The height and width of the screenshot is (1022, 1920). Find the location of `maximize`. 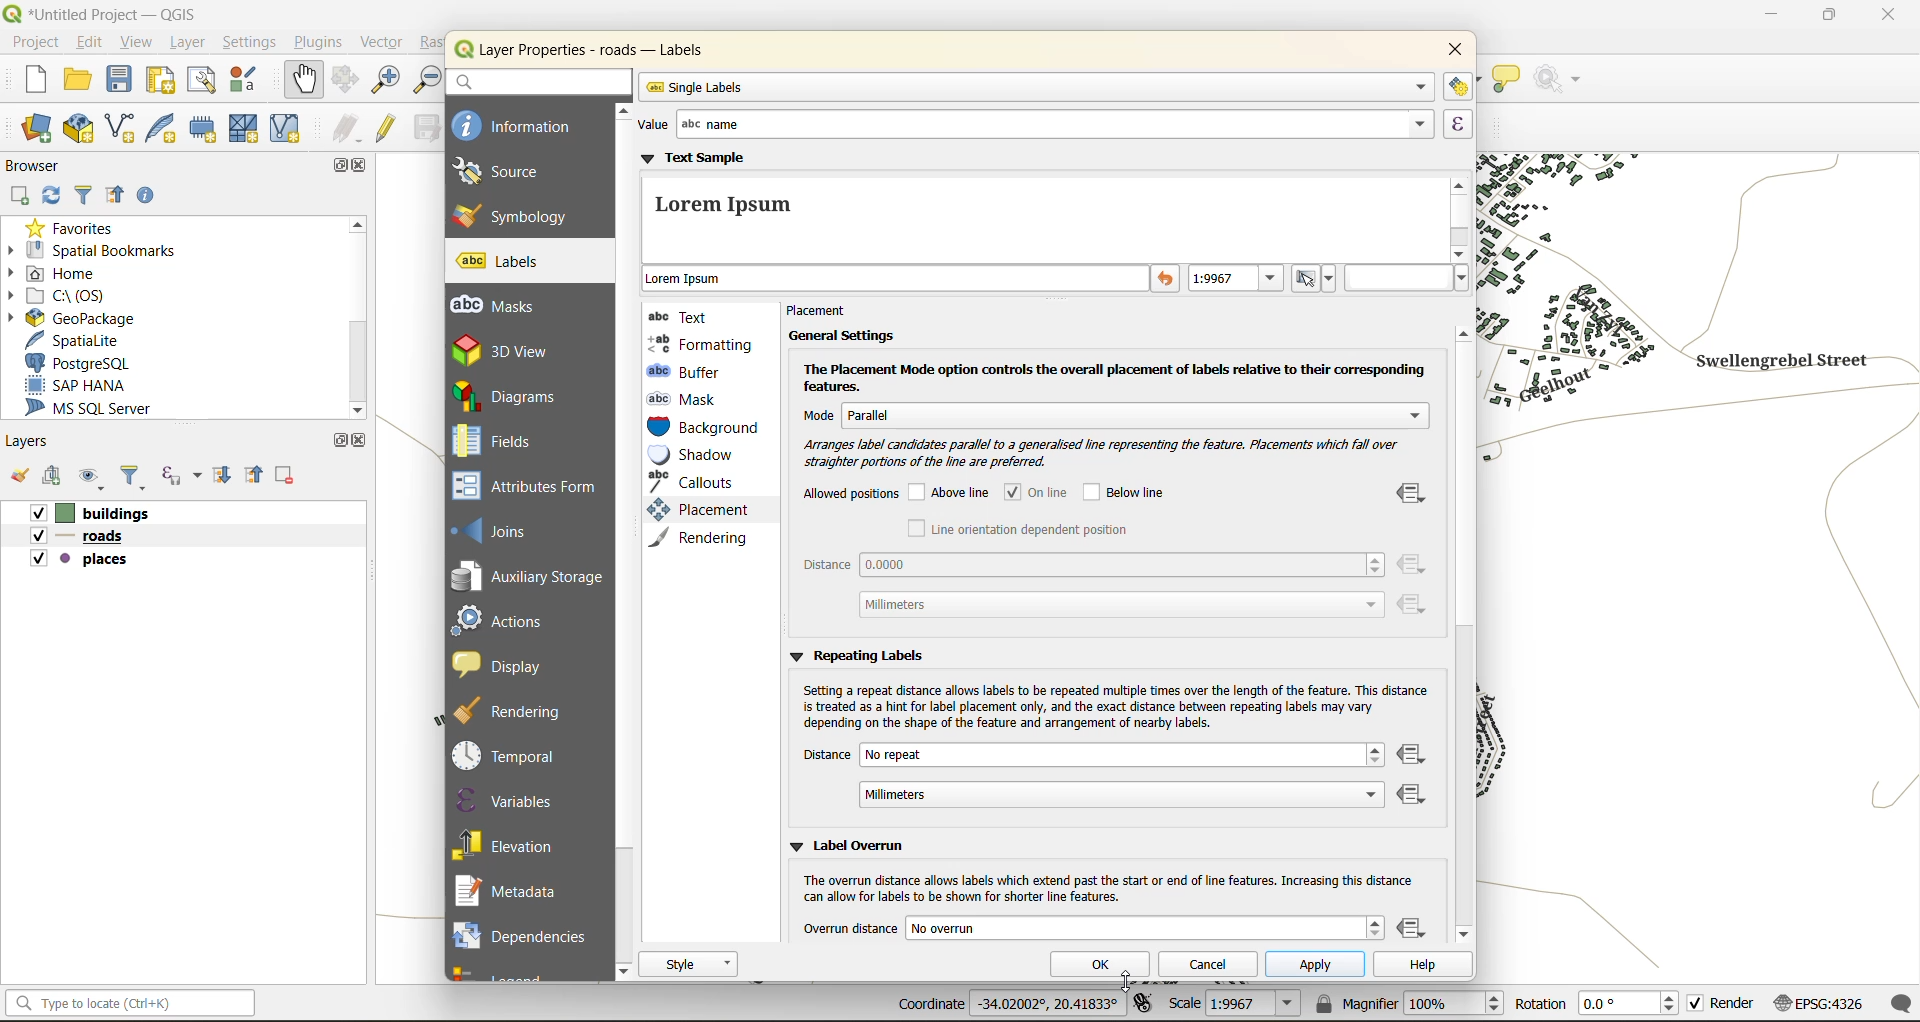

maximize is located at coordinates (342, 168).